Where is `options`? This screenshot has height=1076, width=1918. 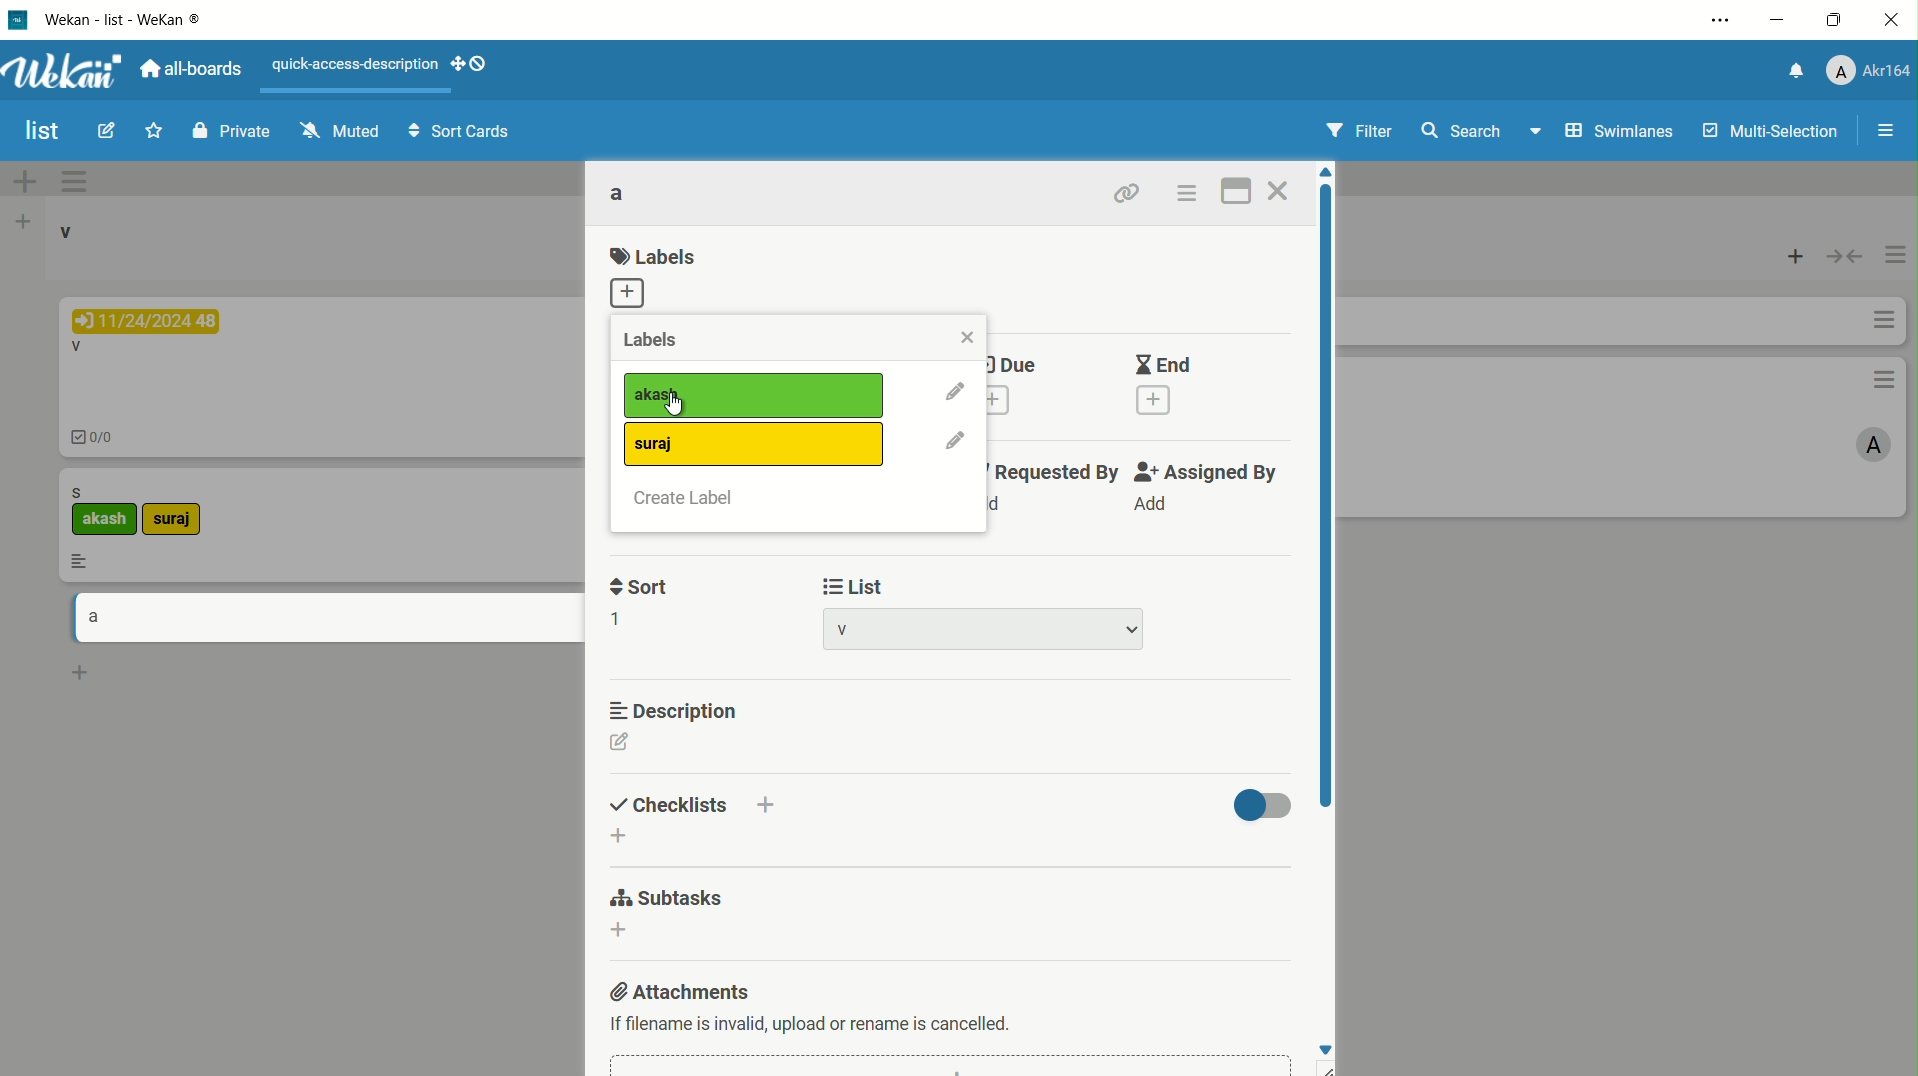
options is located at coordinates (1895, 250).